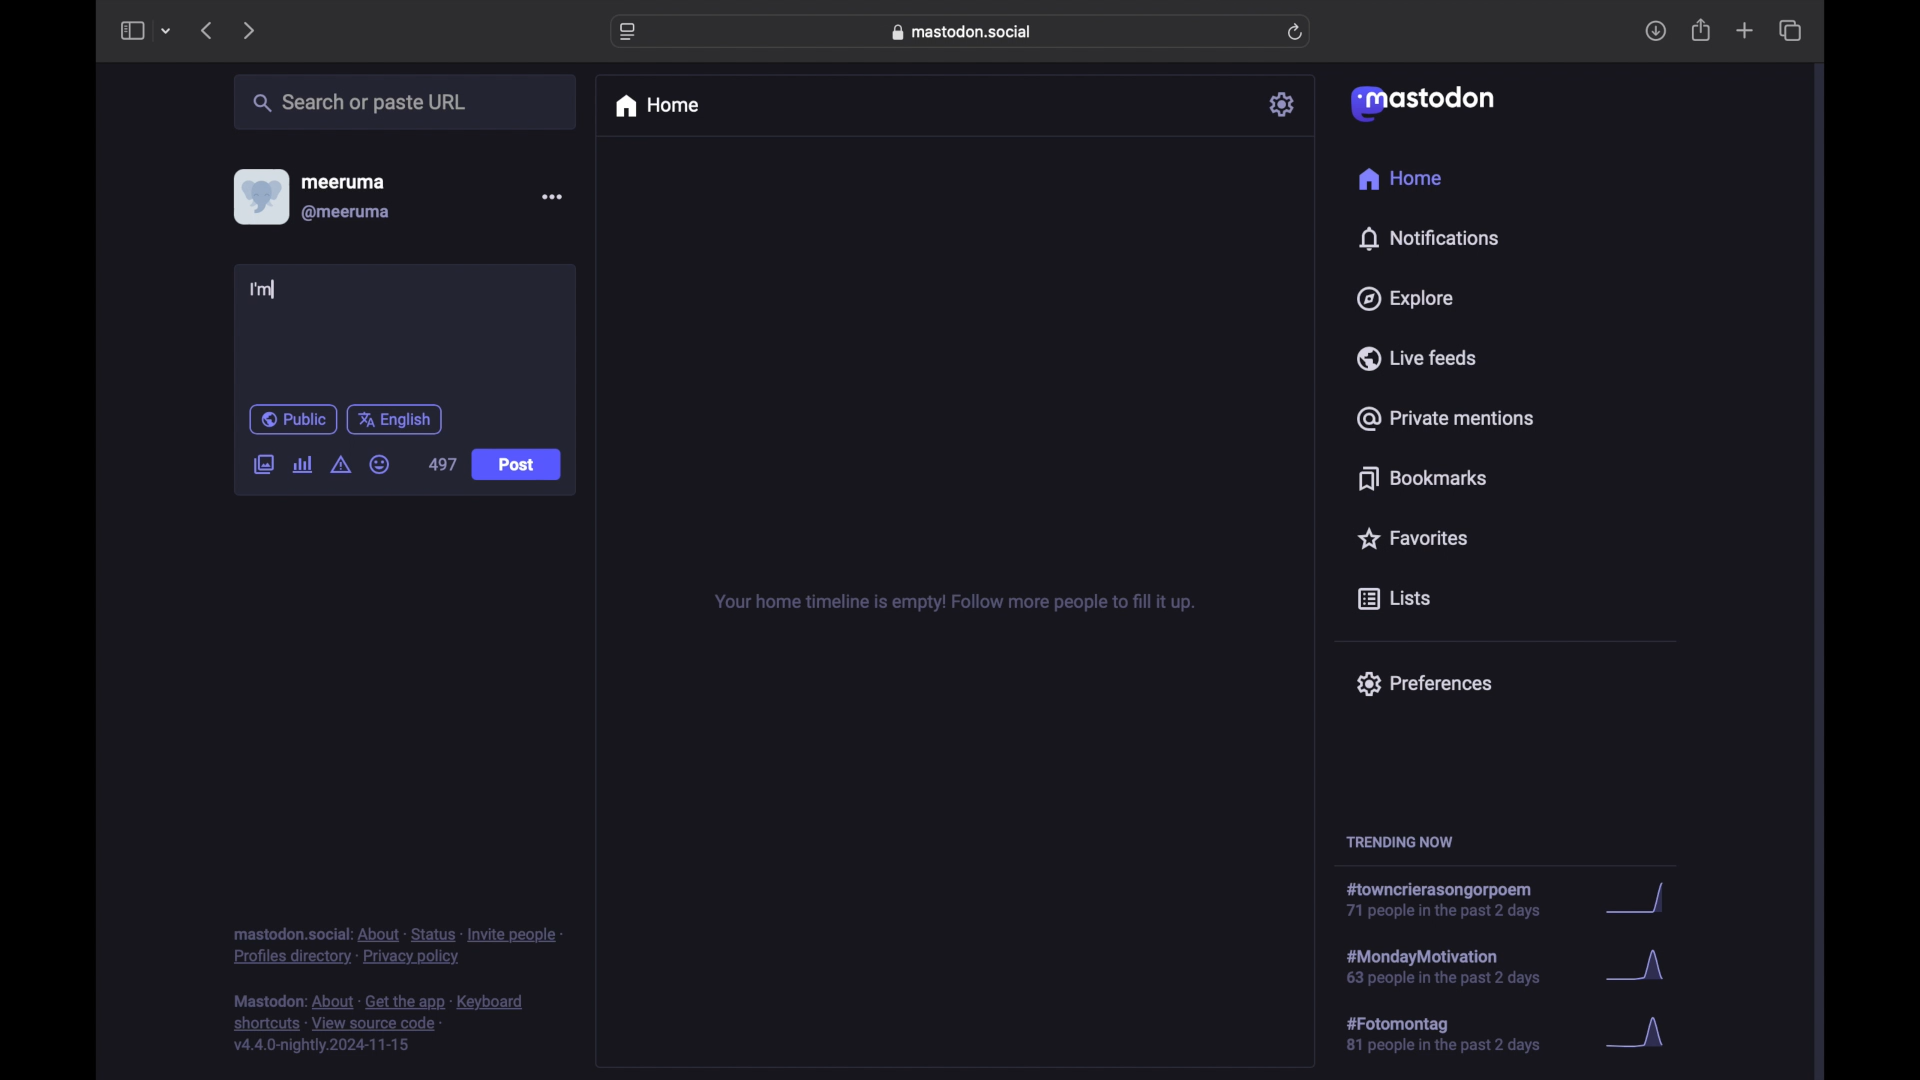  What do you see at coordinates (304, 465) in the screenshot?
I see `add poll` at bounding box center [304, 465].